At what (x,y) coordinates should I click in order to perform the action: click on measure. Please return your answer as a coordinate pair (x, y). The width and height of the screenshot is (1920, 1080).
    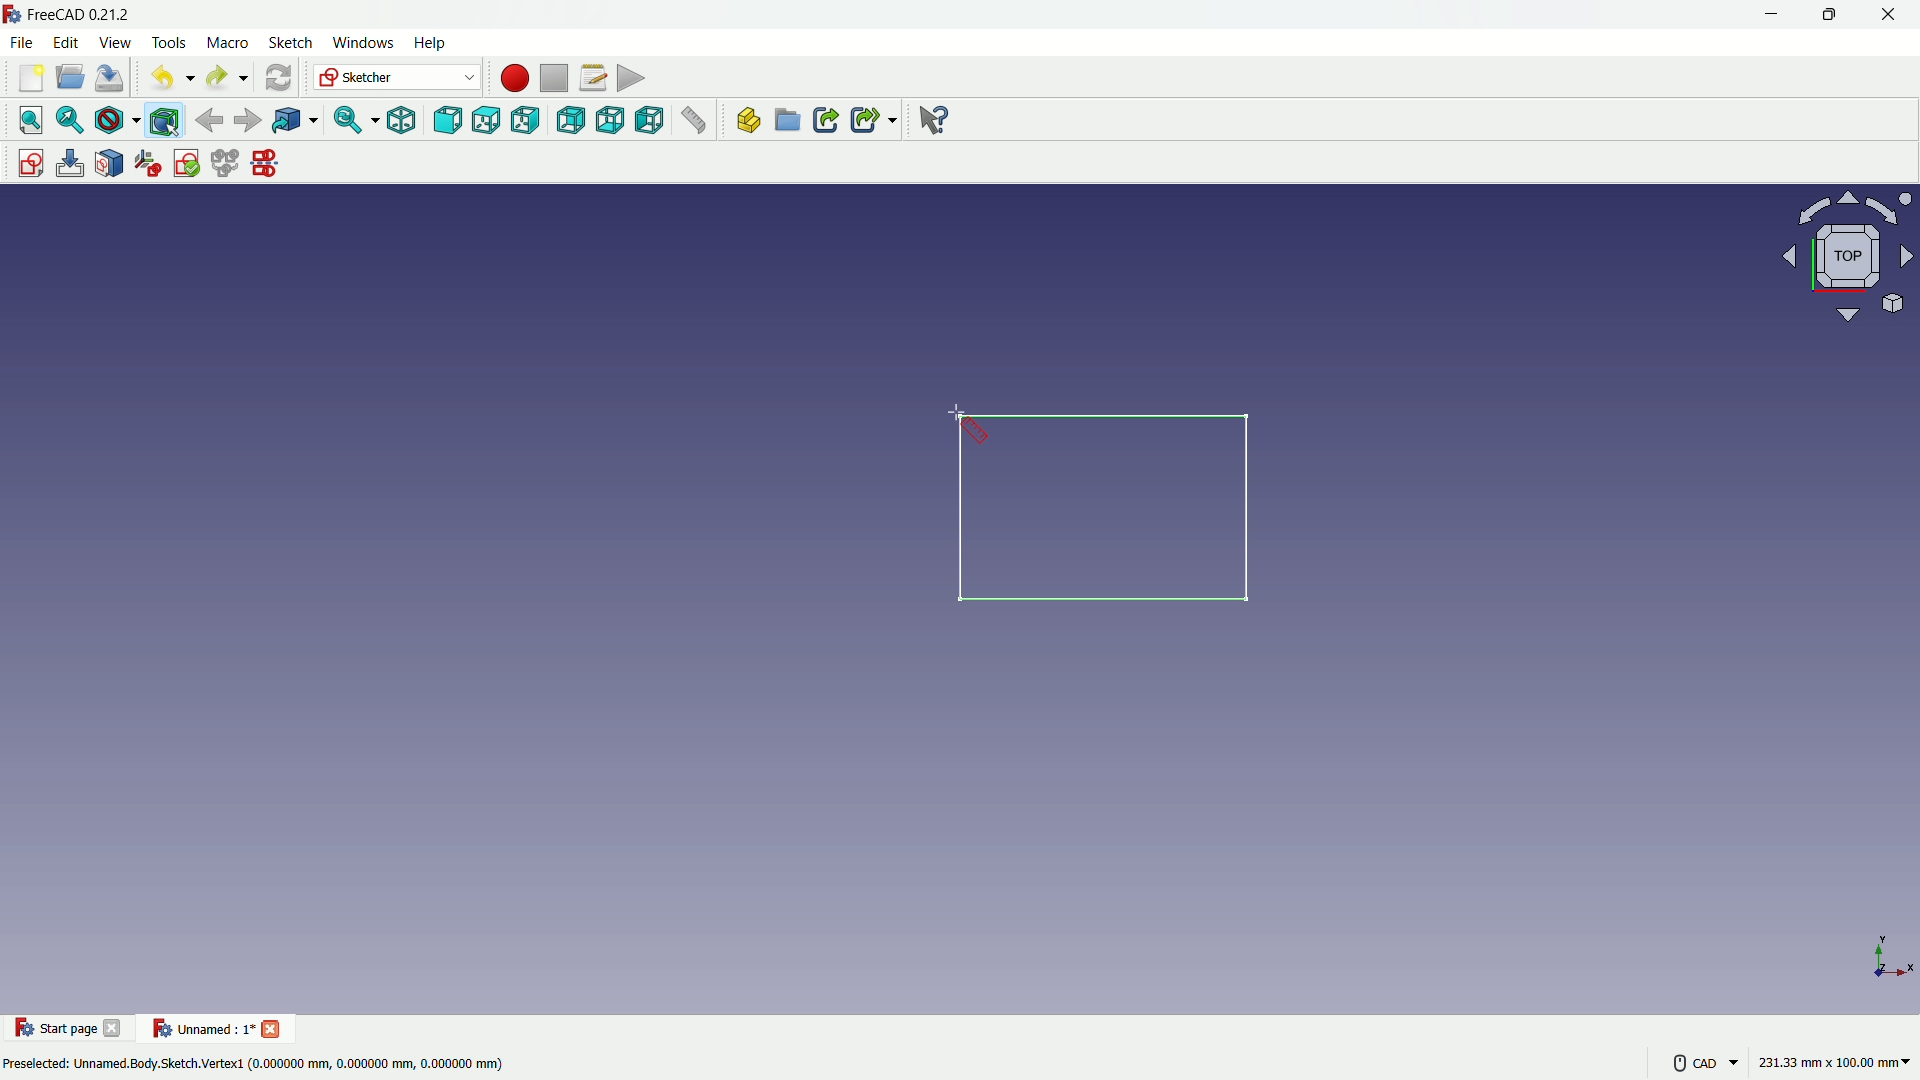
    Looking at the image, I should click on (696, 123).